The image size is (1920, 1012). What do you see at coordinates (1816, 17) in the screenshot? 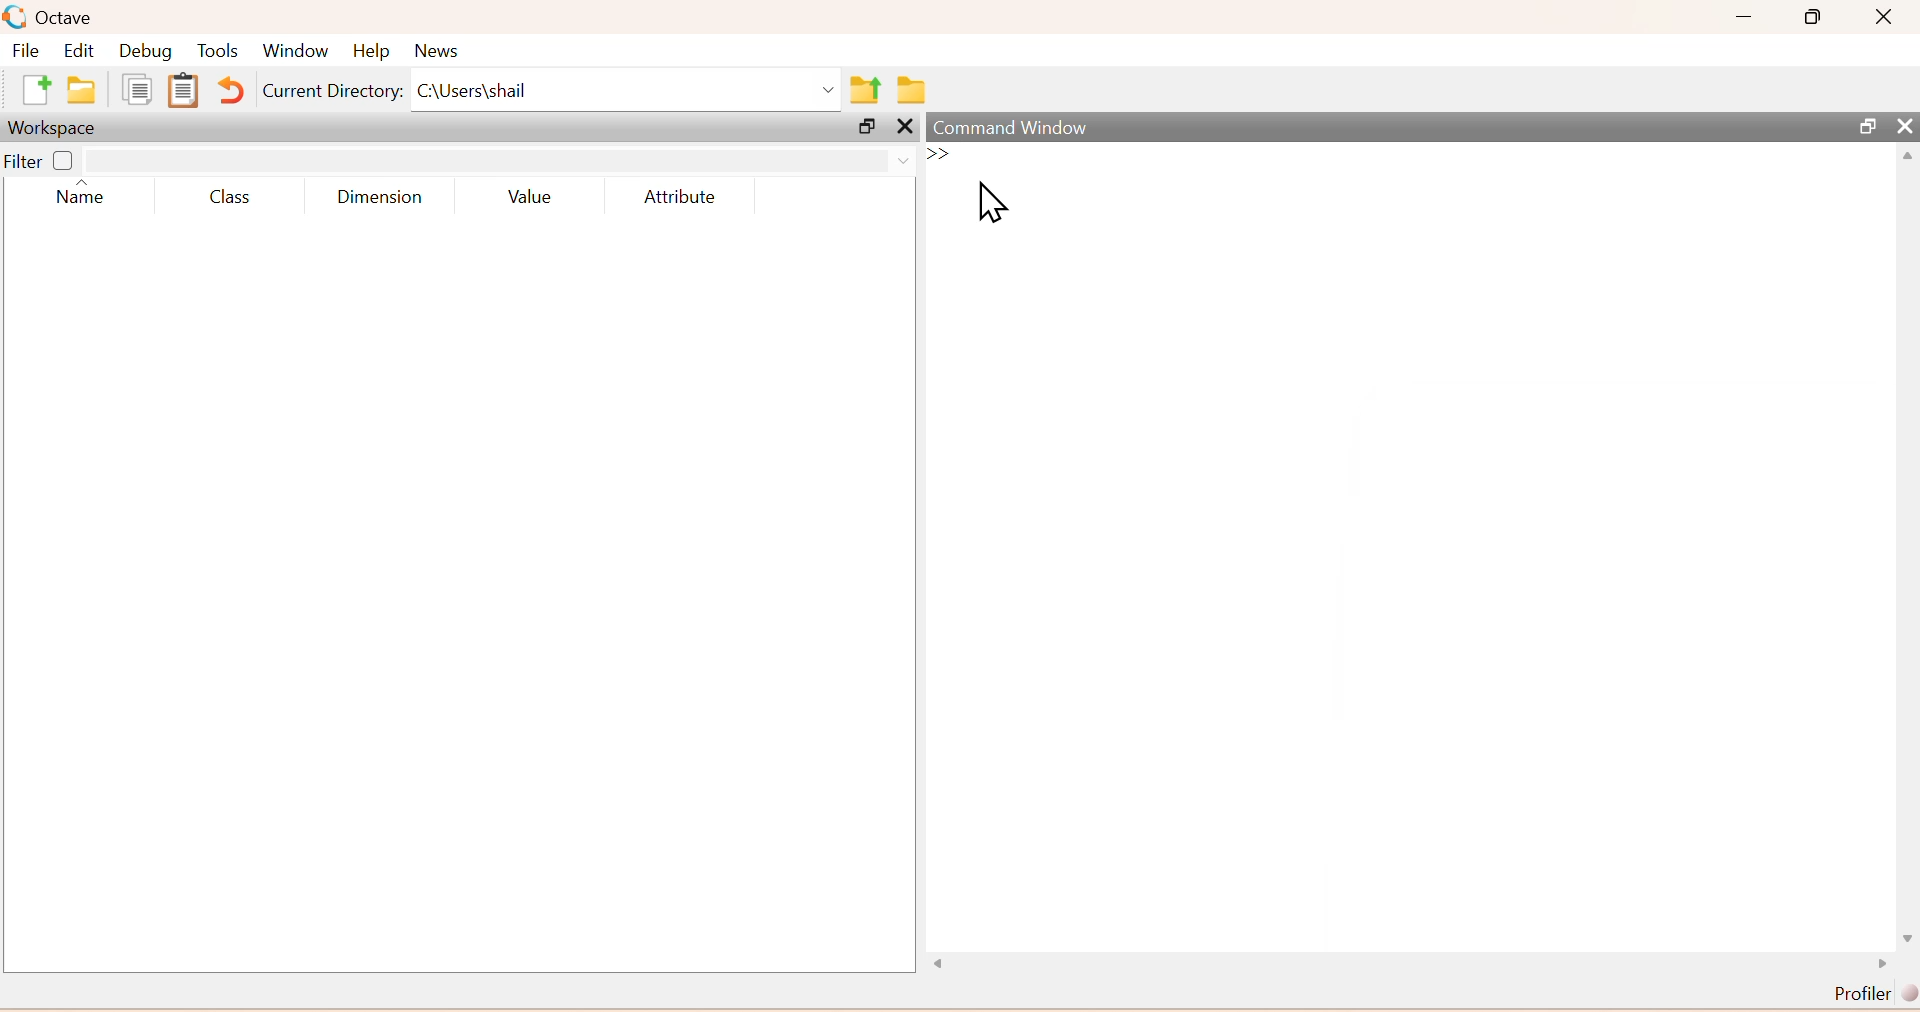
I see `Maximize` at bounding box center [1816, 17].